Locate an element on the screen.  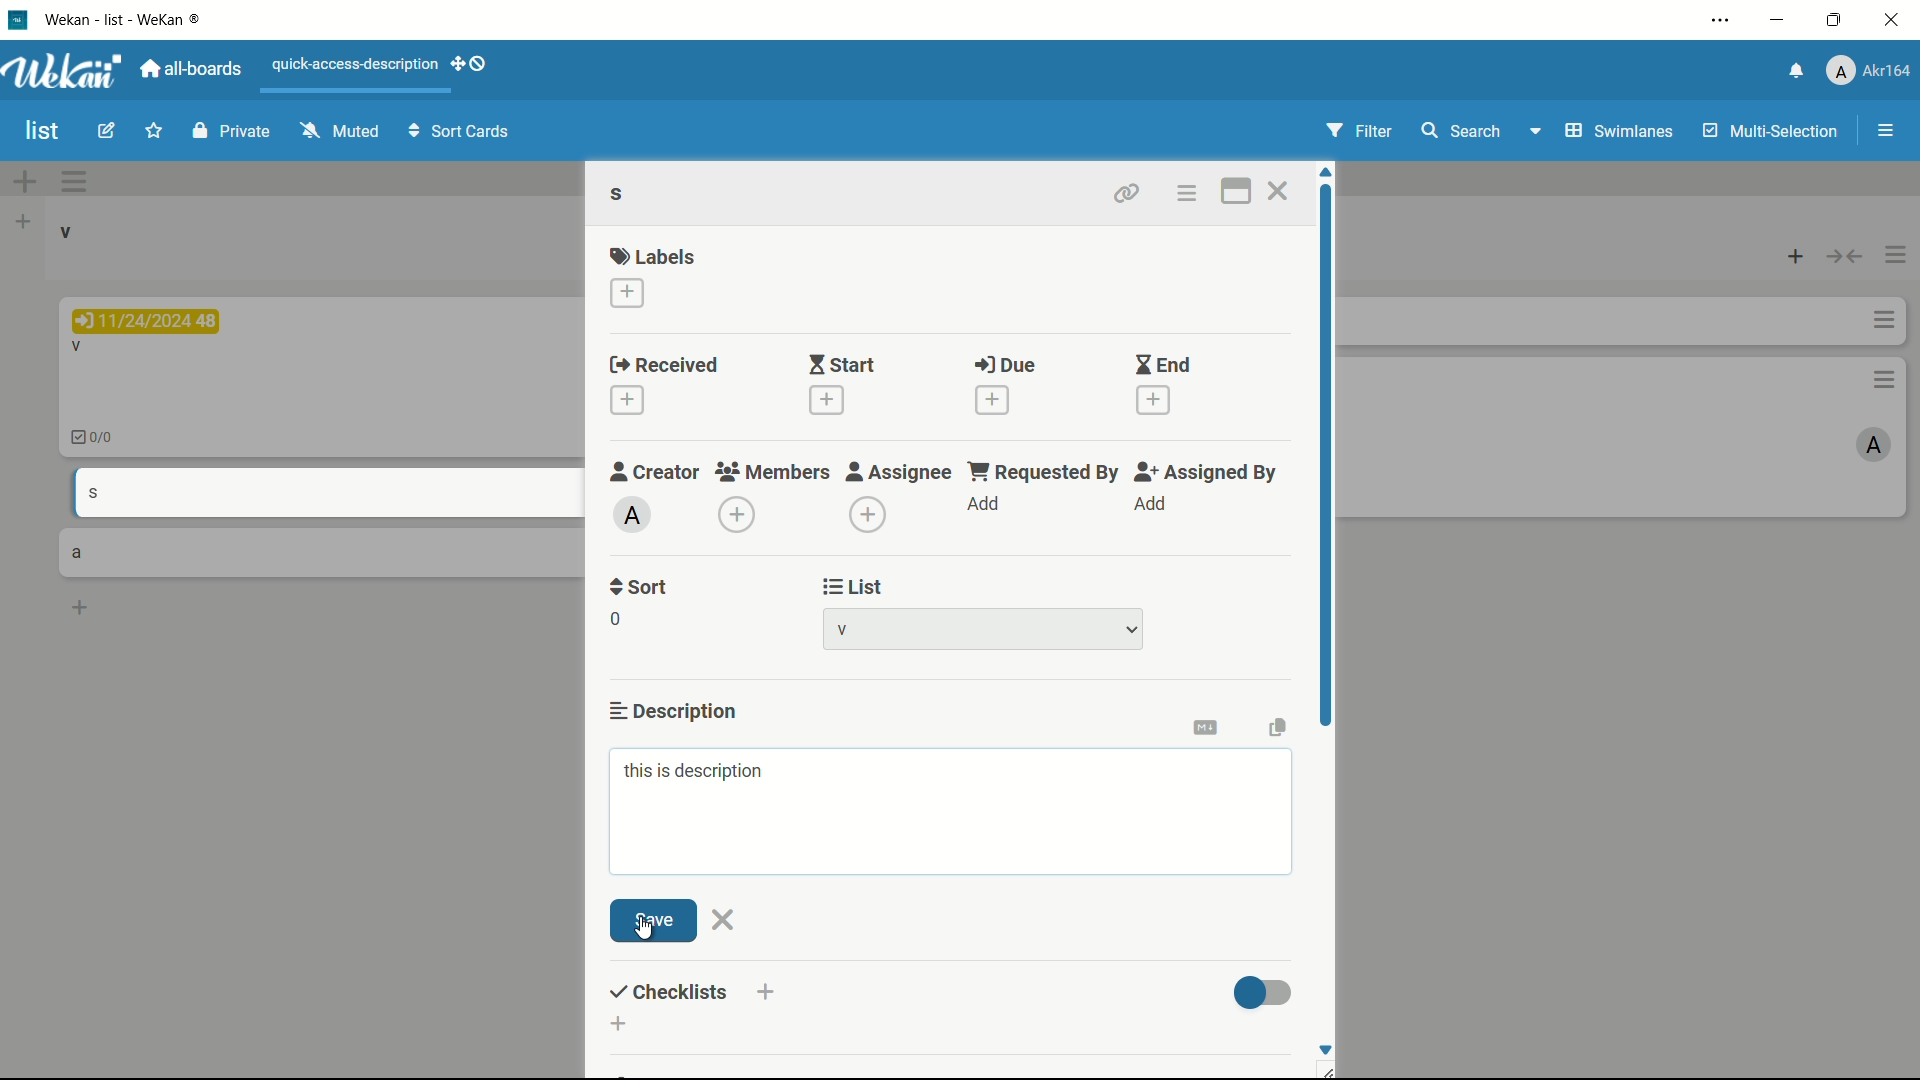
copy text to clipboard is located at coordinates (1279, 728).